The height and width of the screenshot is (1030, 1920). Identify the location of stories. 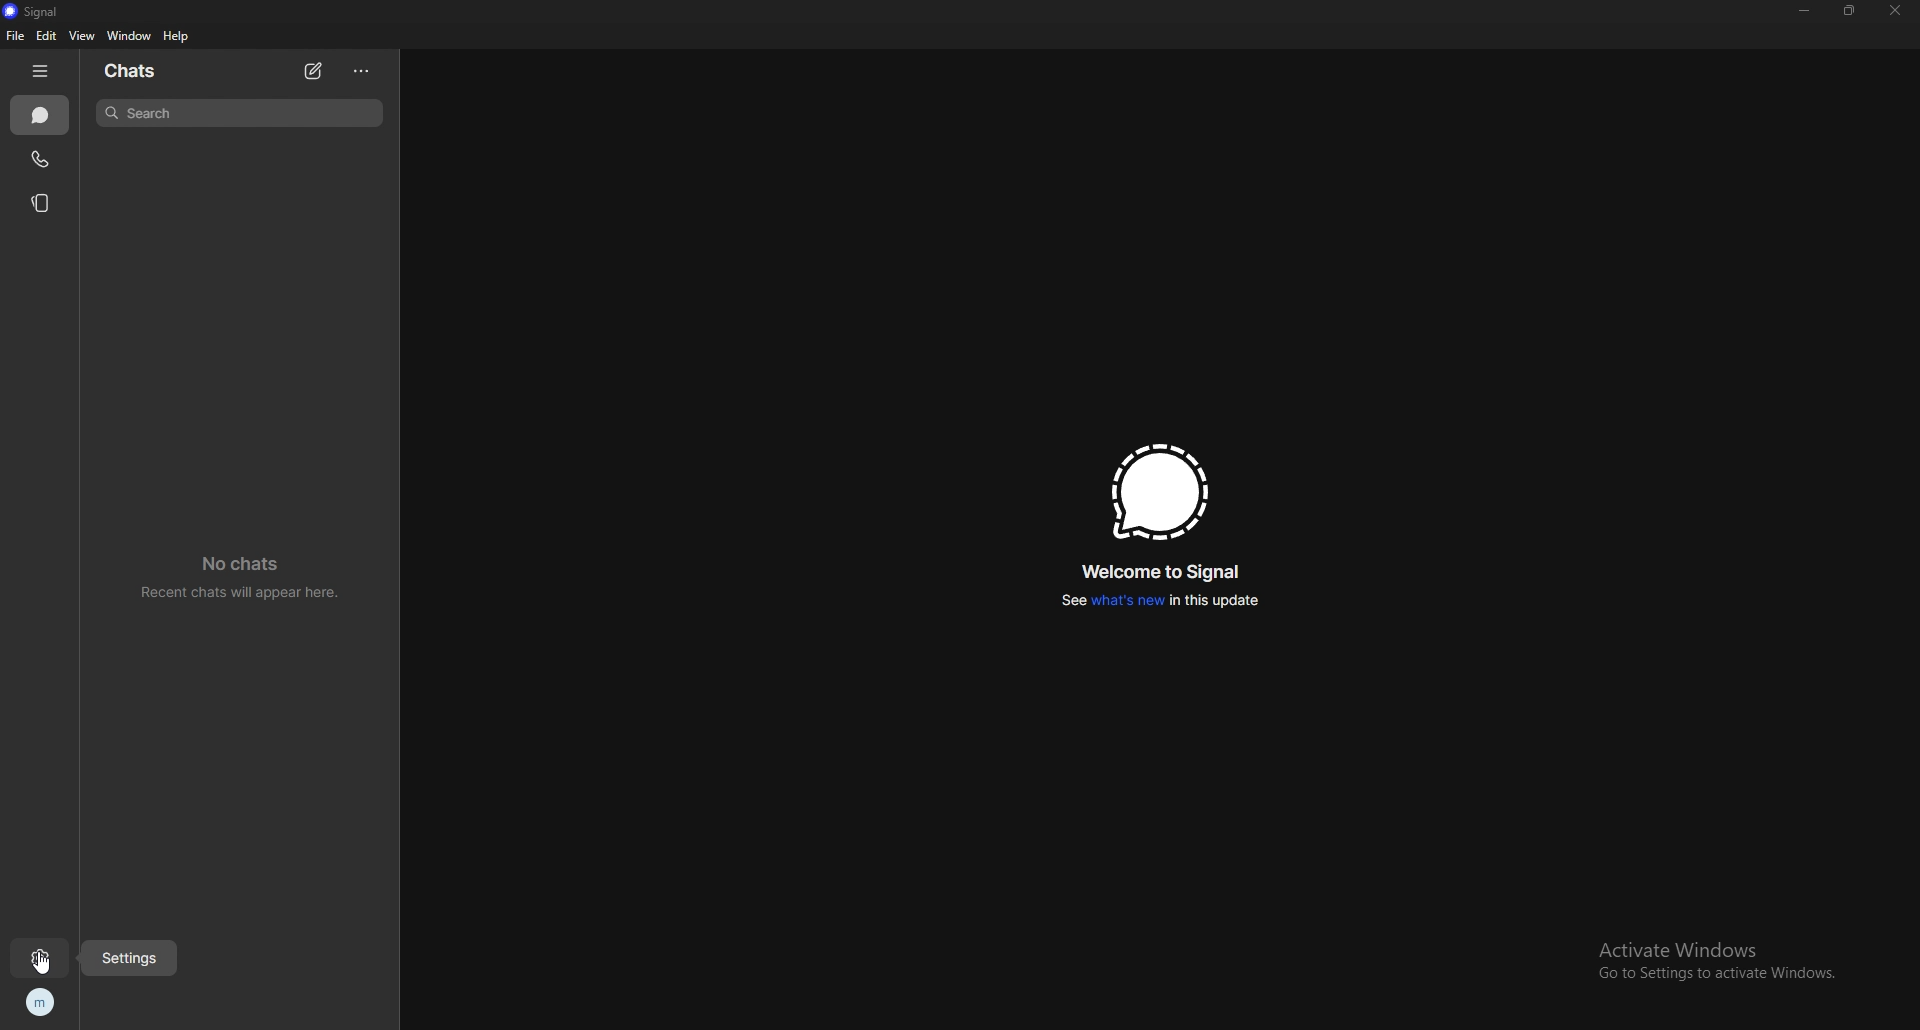
(46, 203).